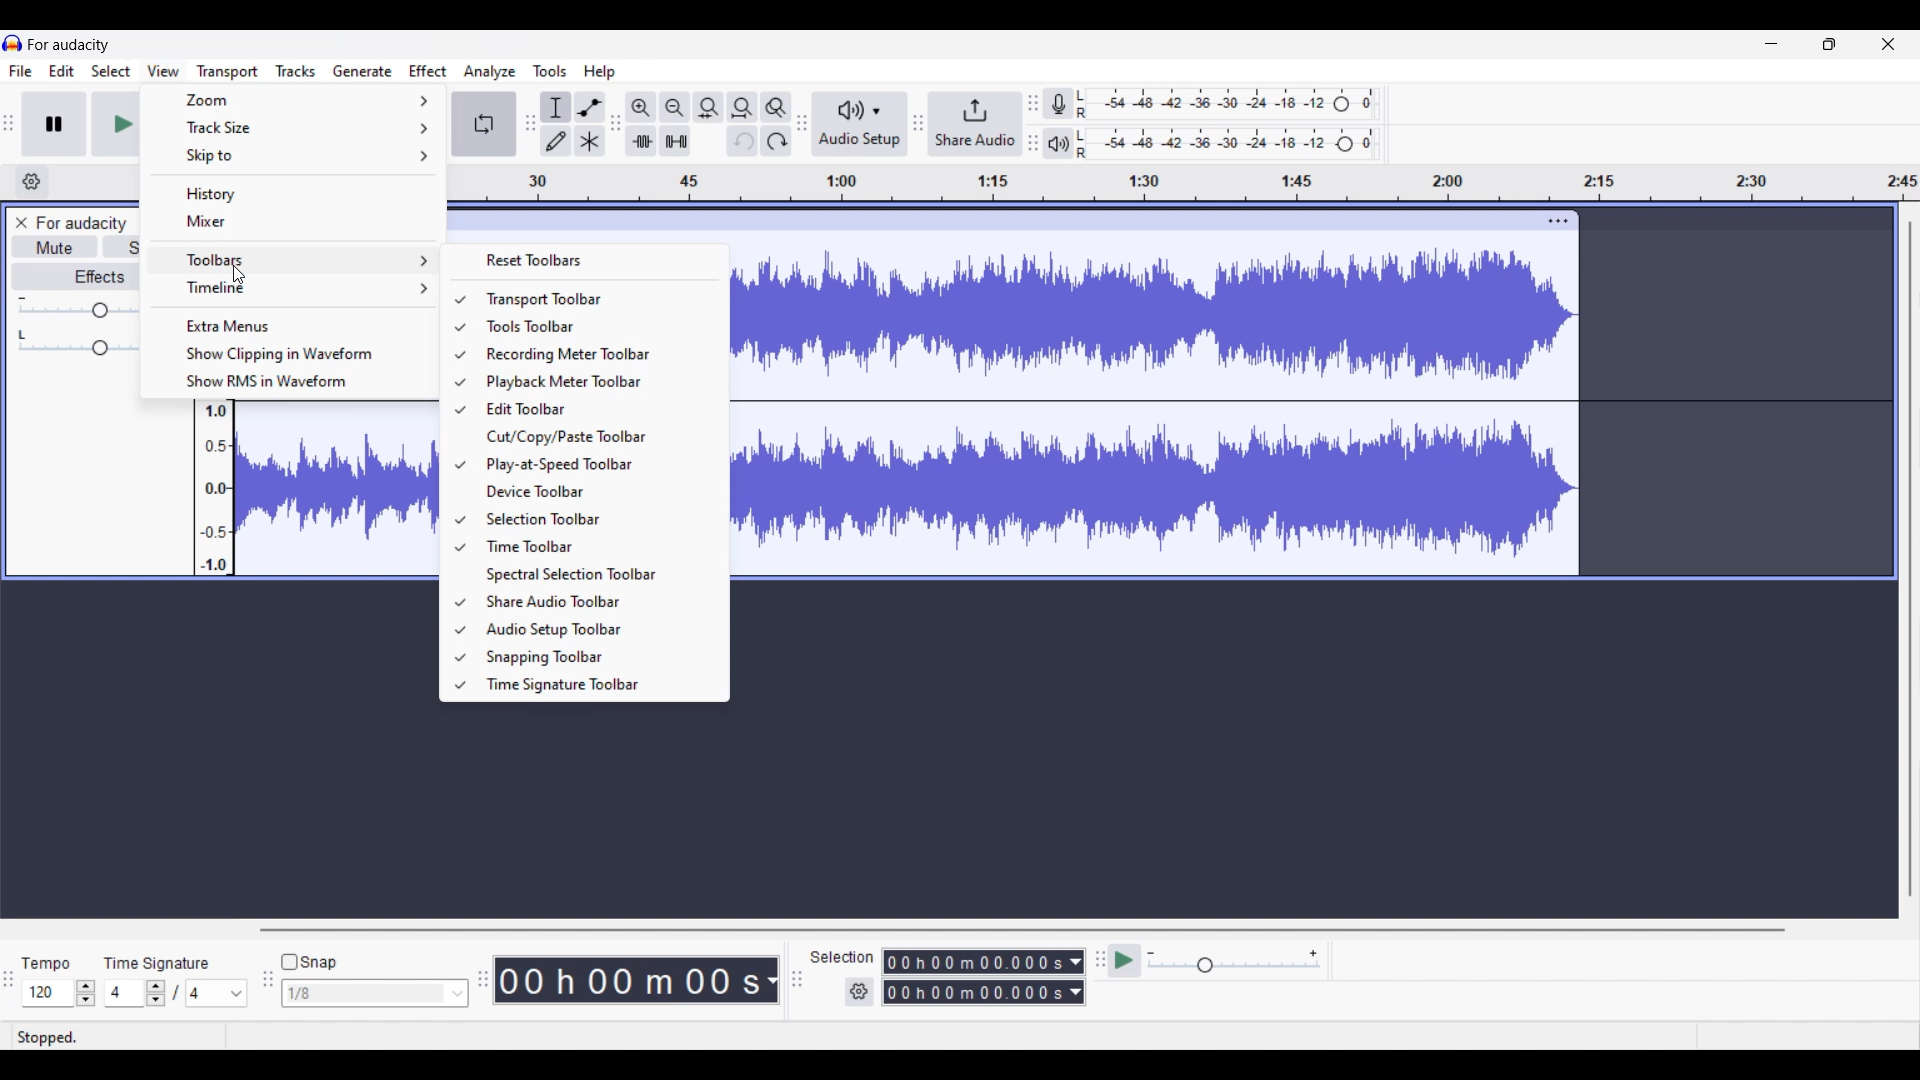 This screenshot has height=1080, width=1920. What do you see at coordinates (1122, 961) in the screenshot?
I see `play at speed` at bounding box center [1122, 961].